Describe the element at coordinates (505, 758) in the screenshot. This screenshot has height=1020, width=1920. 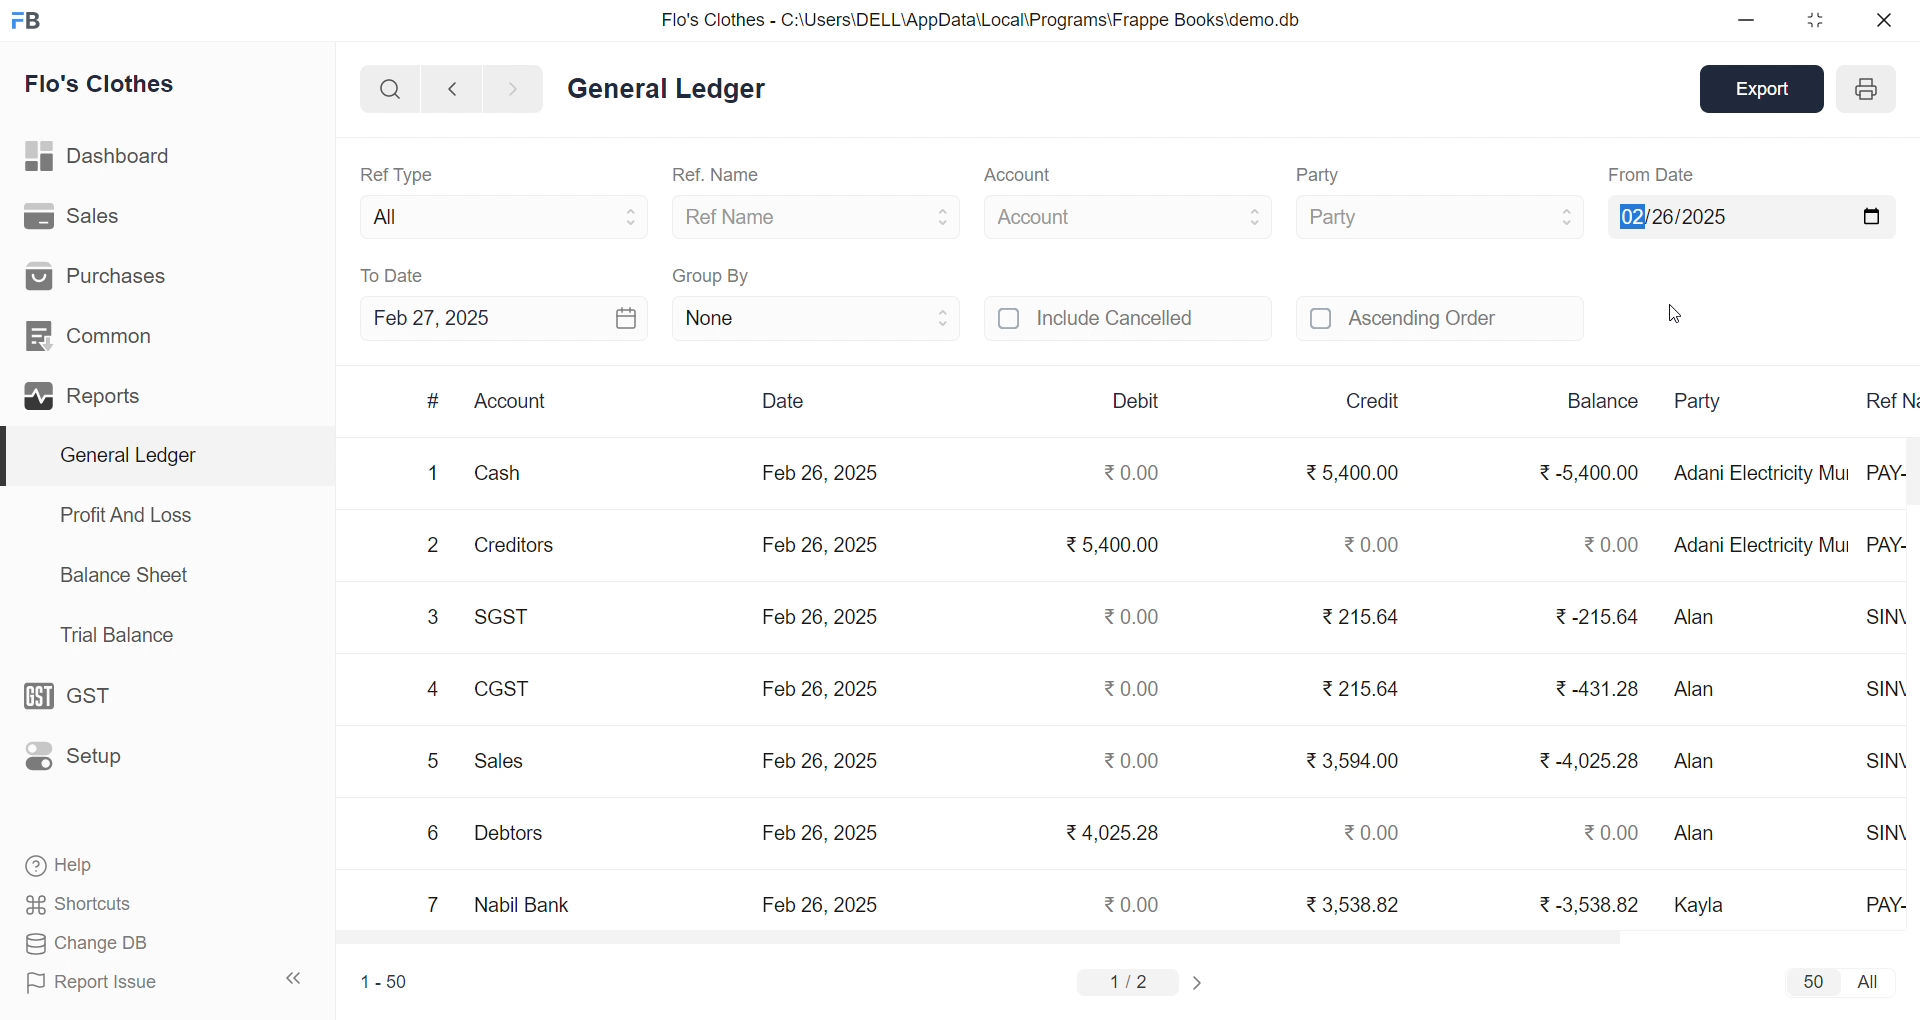
I see `Sales` at that location.